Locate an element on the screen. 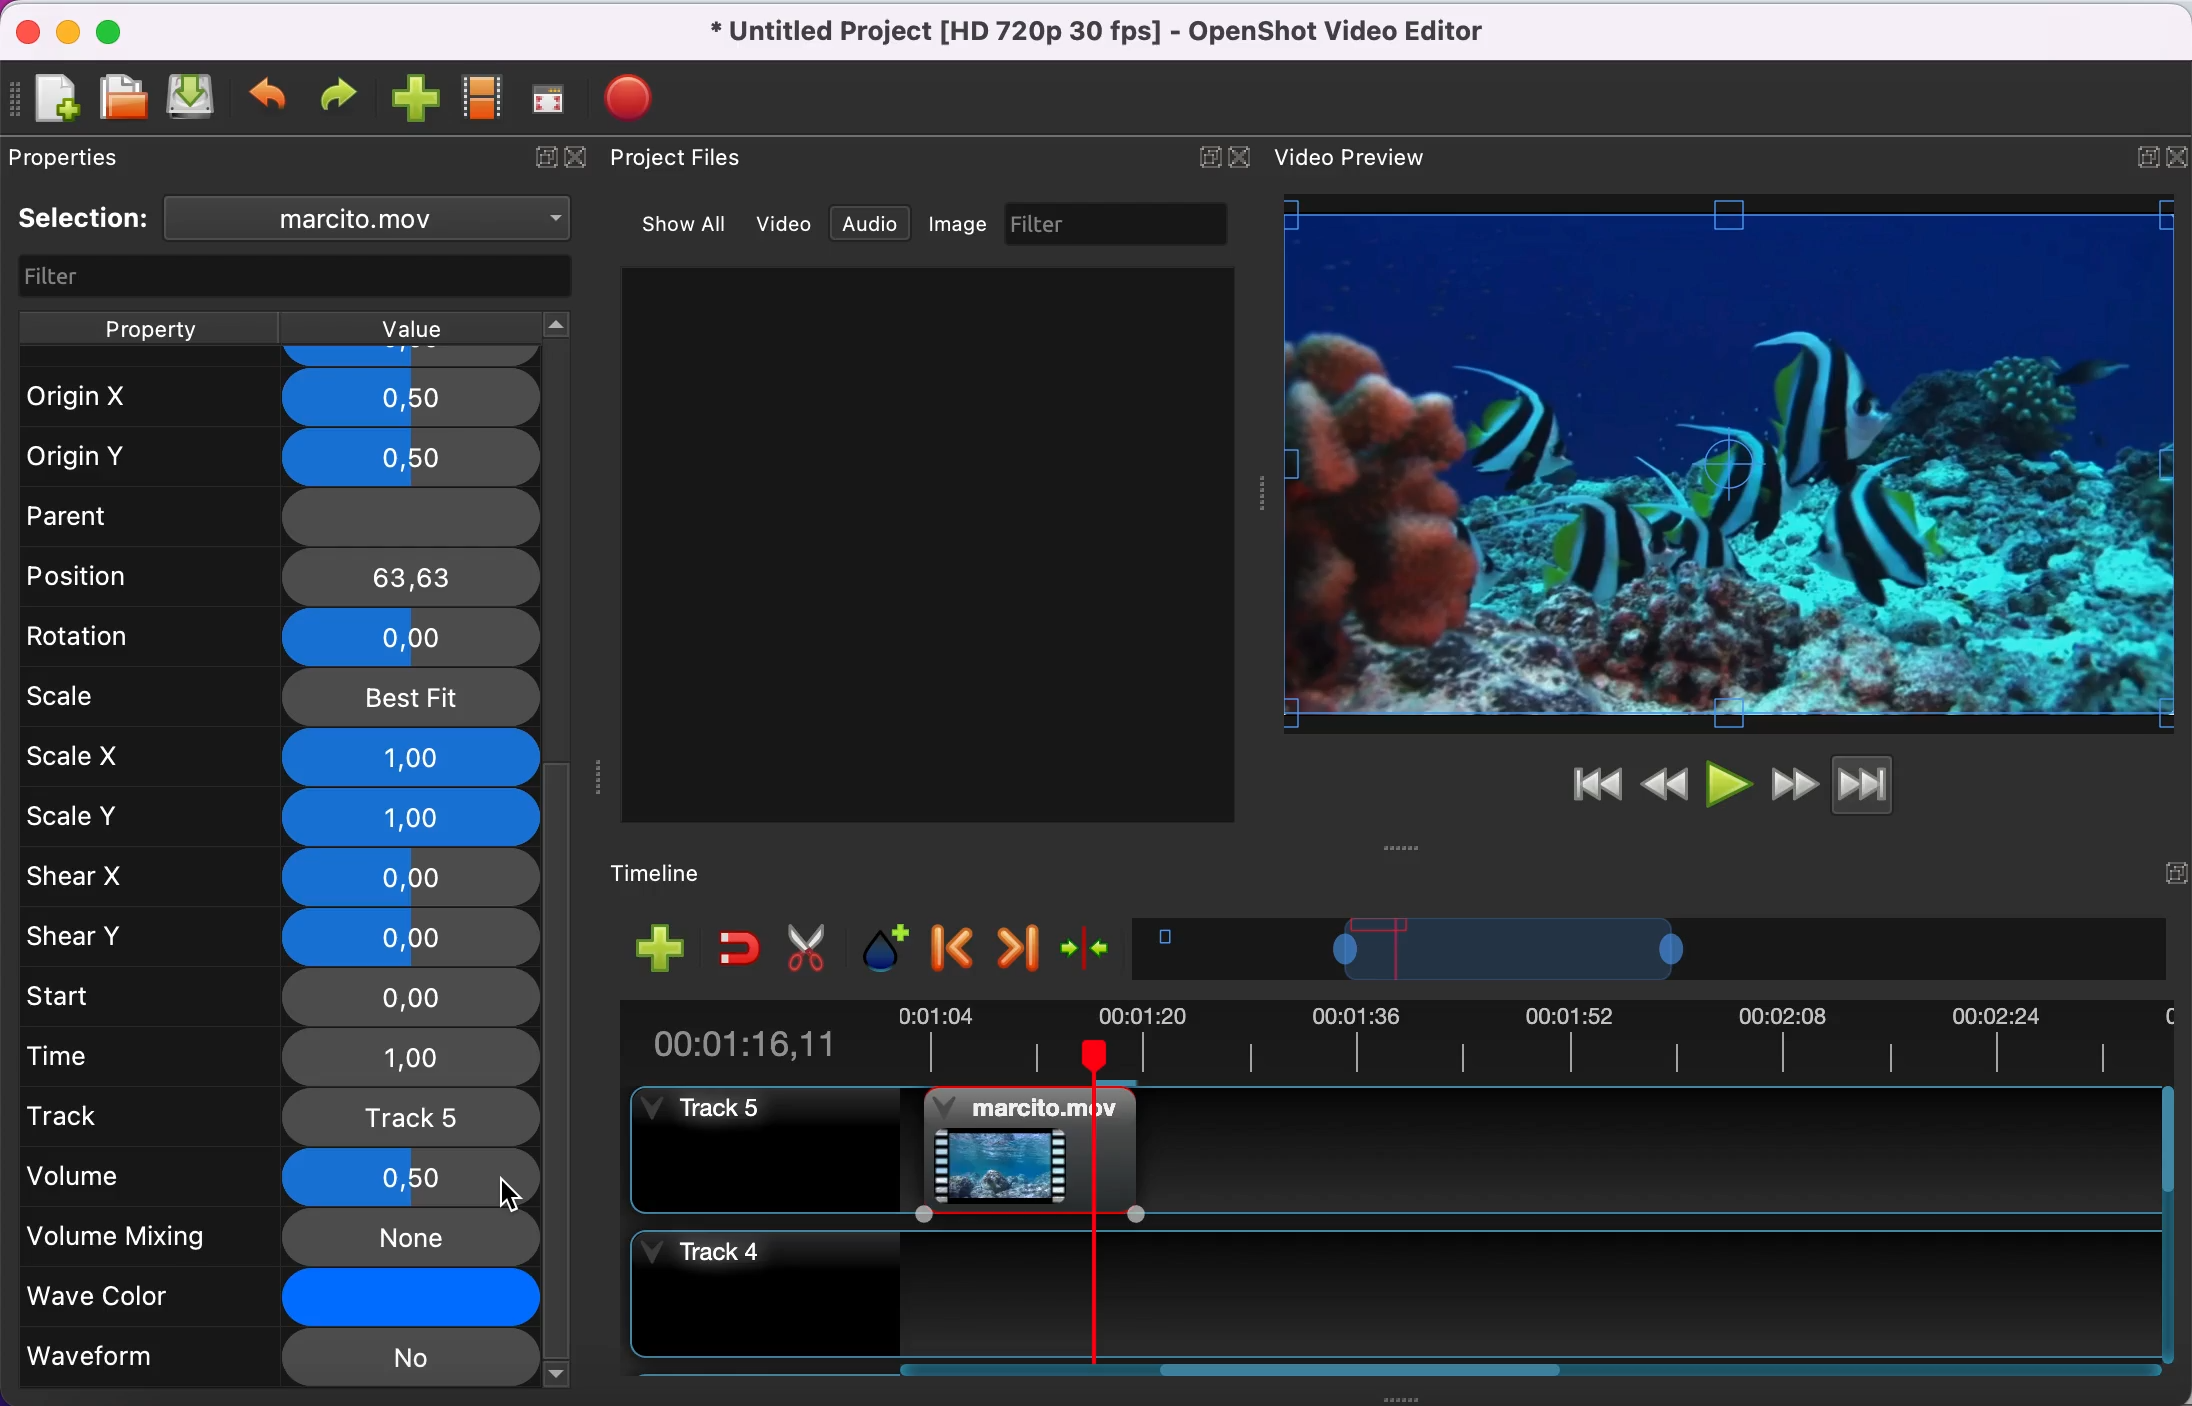 This screenshot has width=2192, height=1406. parent is located at coordinates (271, 515).